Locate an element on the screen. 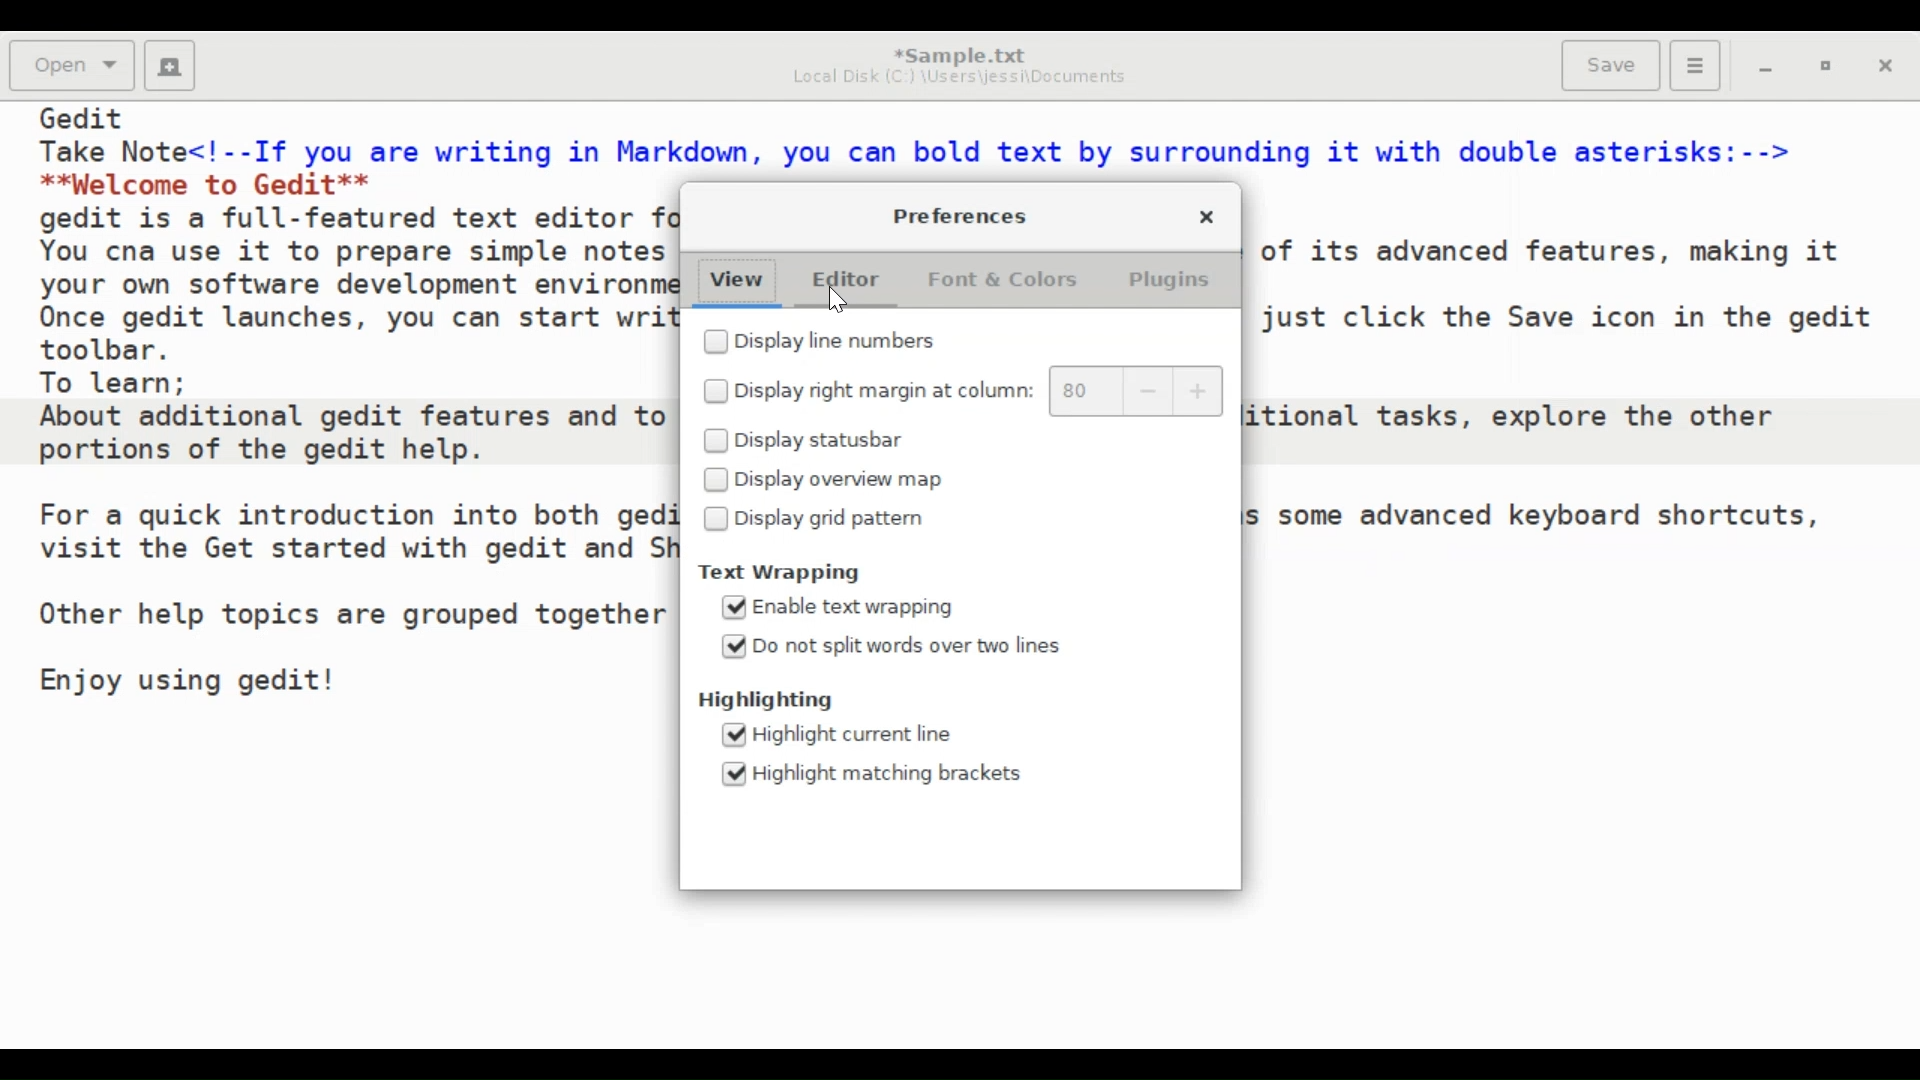 This screenshot has width=1920, height=1080. View is located at coordinates (734, 281).